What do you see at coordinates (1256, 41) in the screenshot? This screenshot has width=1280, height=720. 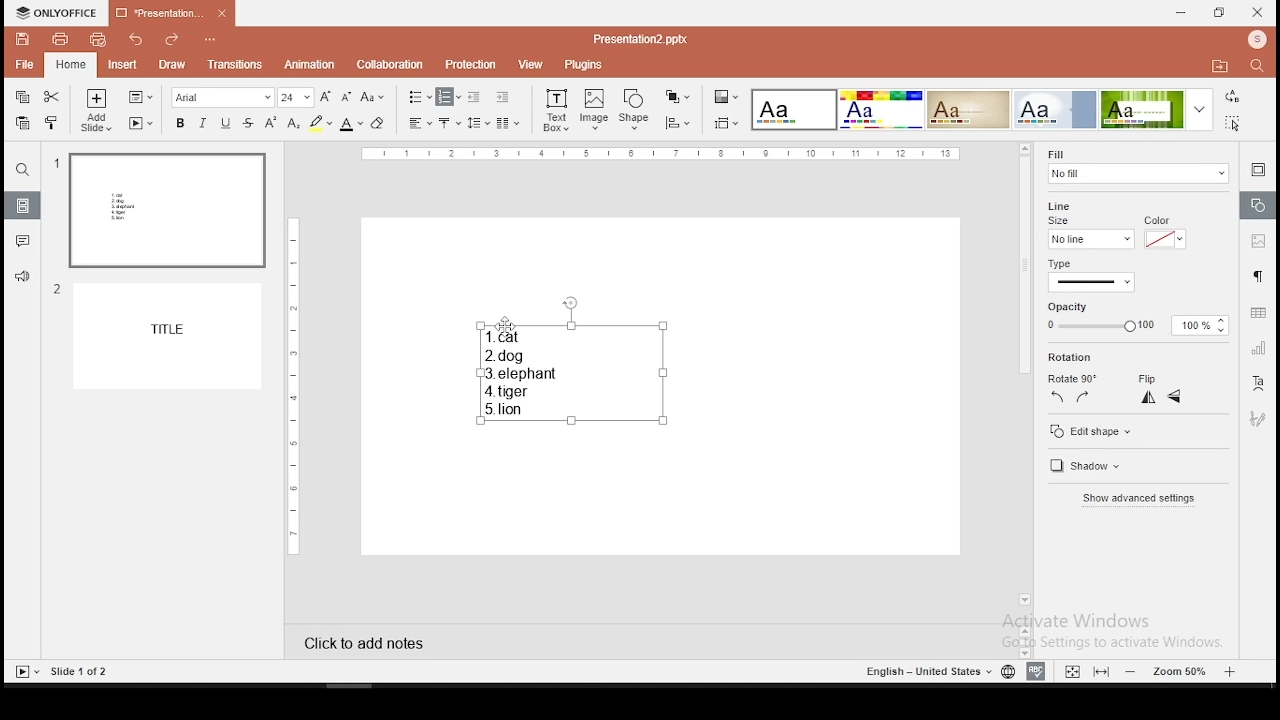 I see `icon` at bounding box center [1256, 41].